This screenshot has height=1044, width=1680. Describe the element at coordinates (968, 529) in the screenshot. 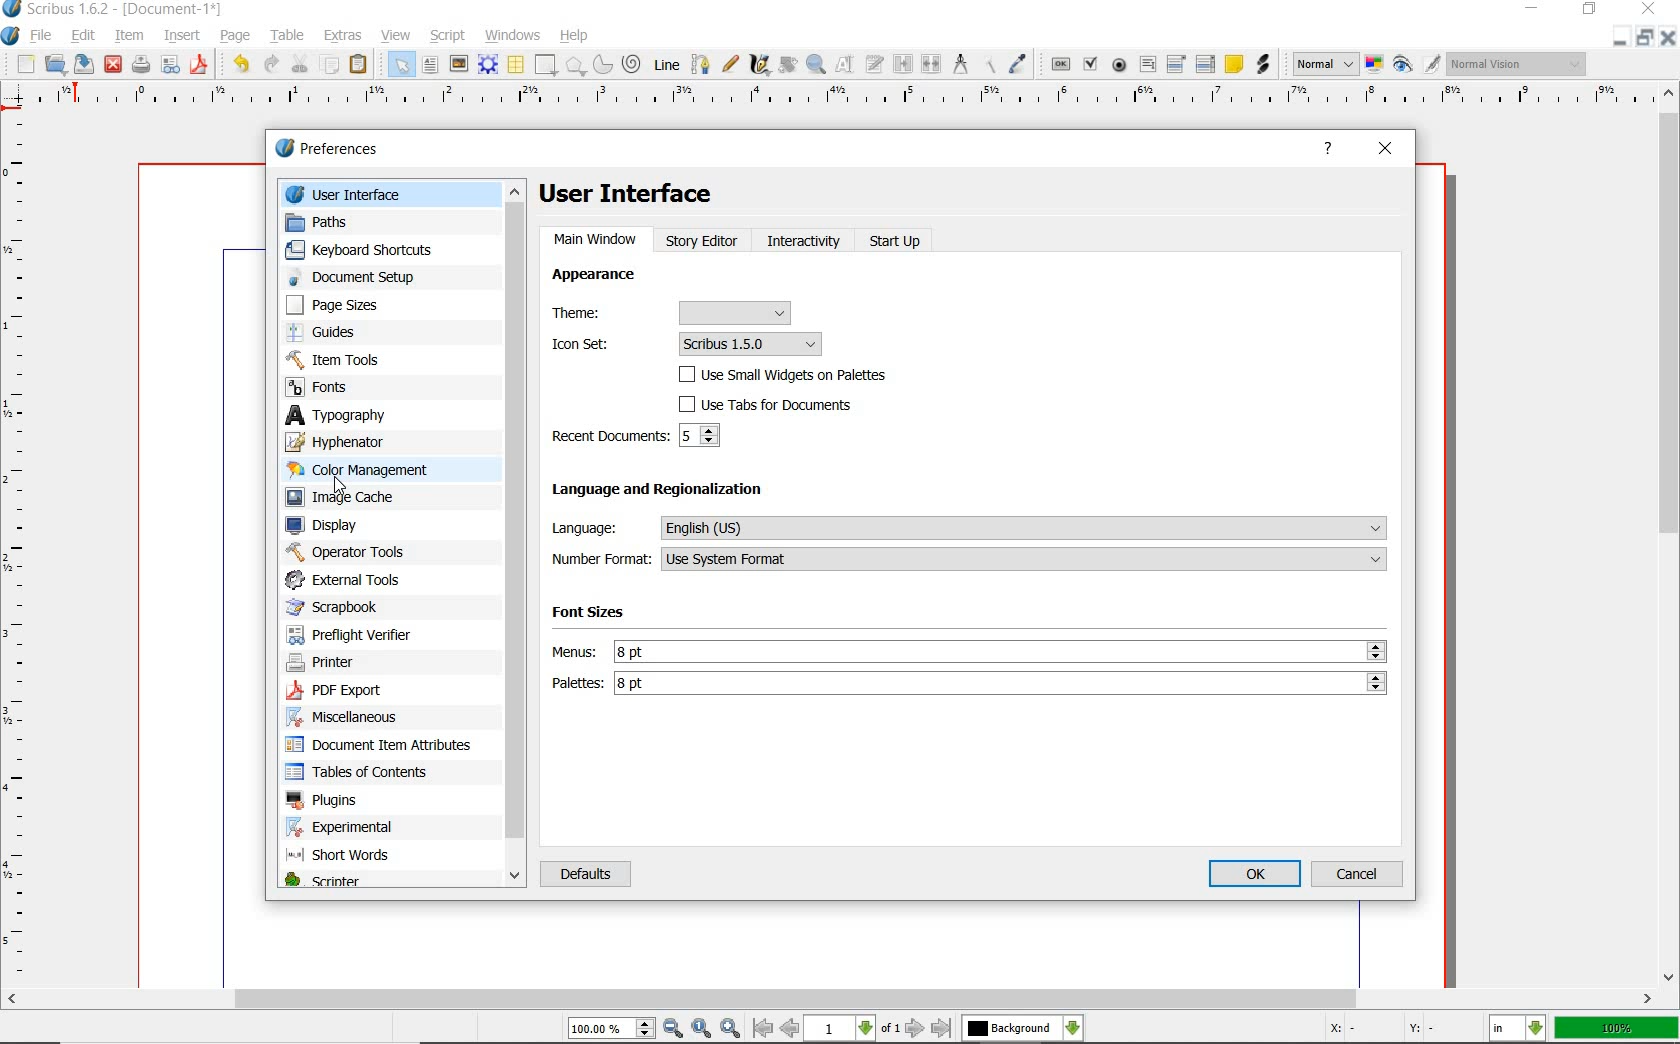

I see `language` at that location.